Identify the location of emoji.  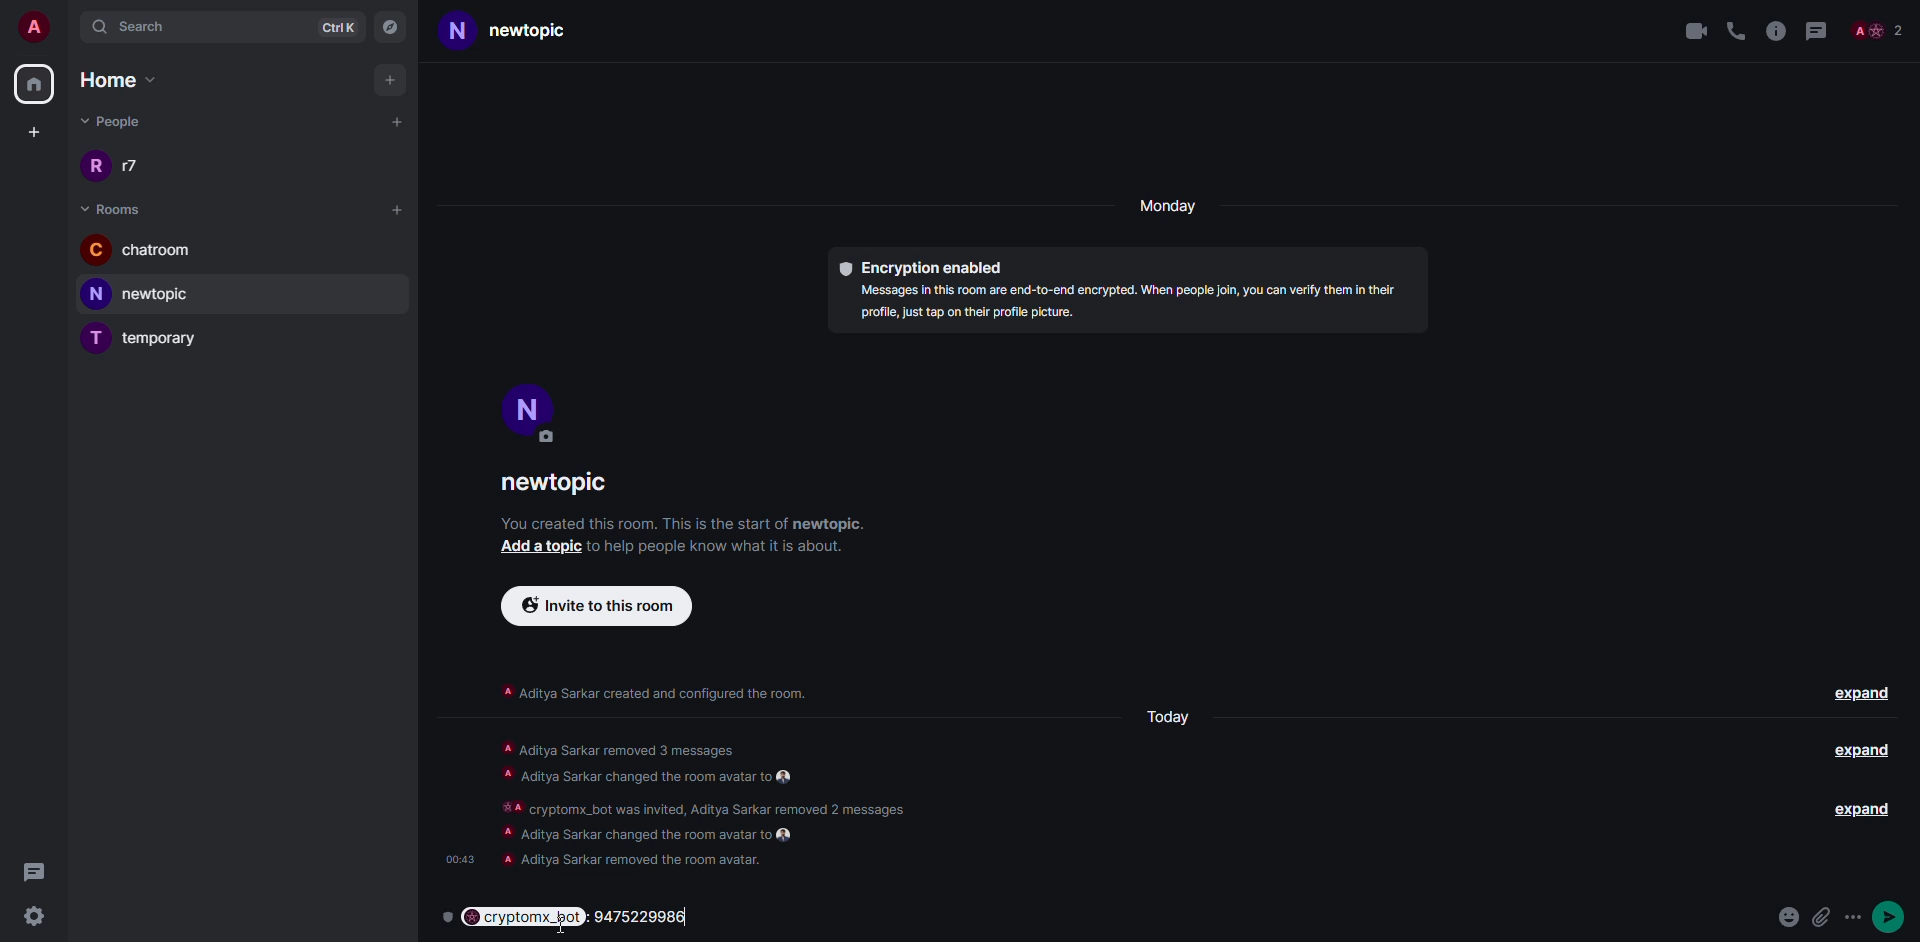
(1792, 918).